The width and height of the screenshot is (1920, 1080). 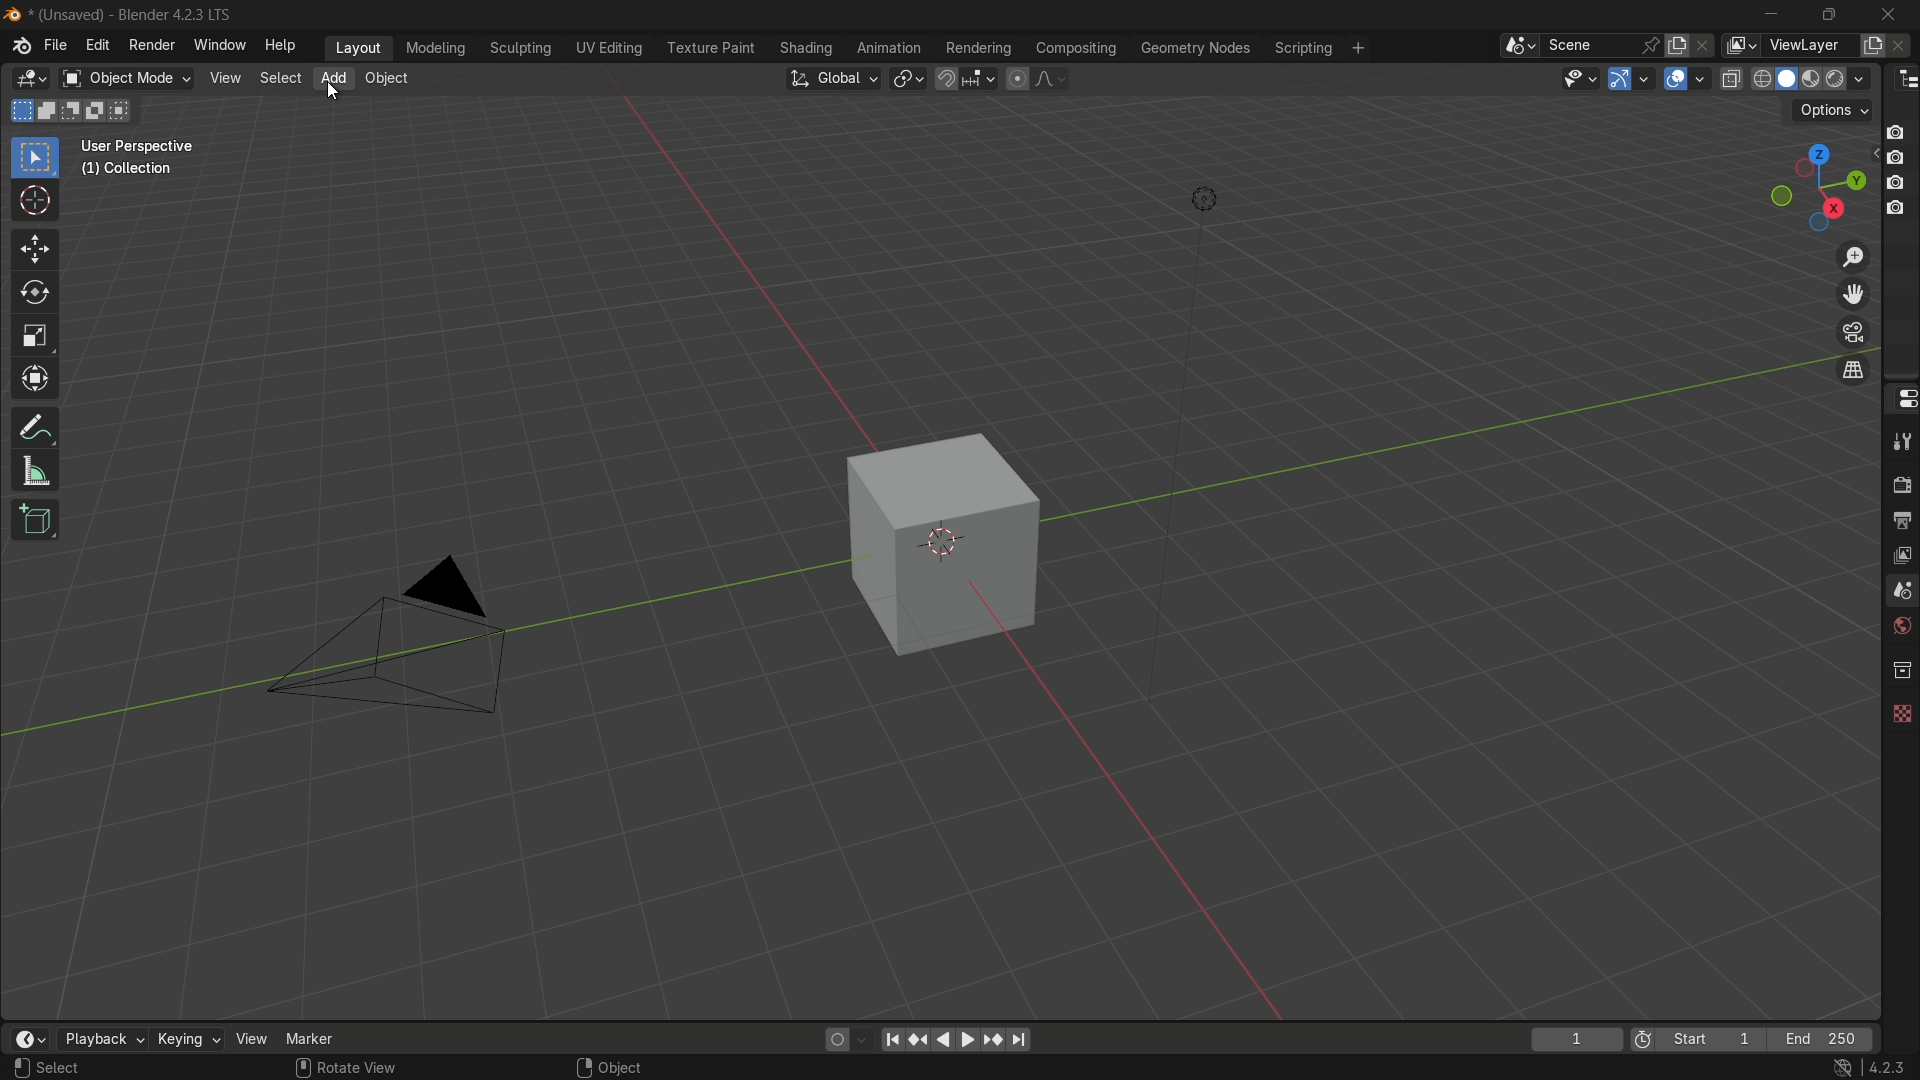 What do you see at coordinates (1904, 46) in the screenshot?
I see `remove view layer` at bounding box center [1904, 46].